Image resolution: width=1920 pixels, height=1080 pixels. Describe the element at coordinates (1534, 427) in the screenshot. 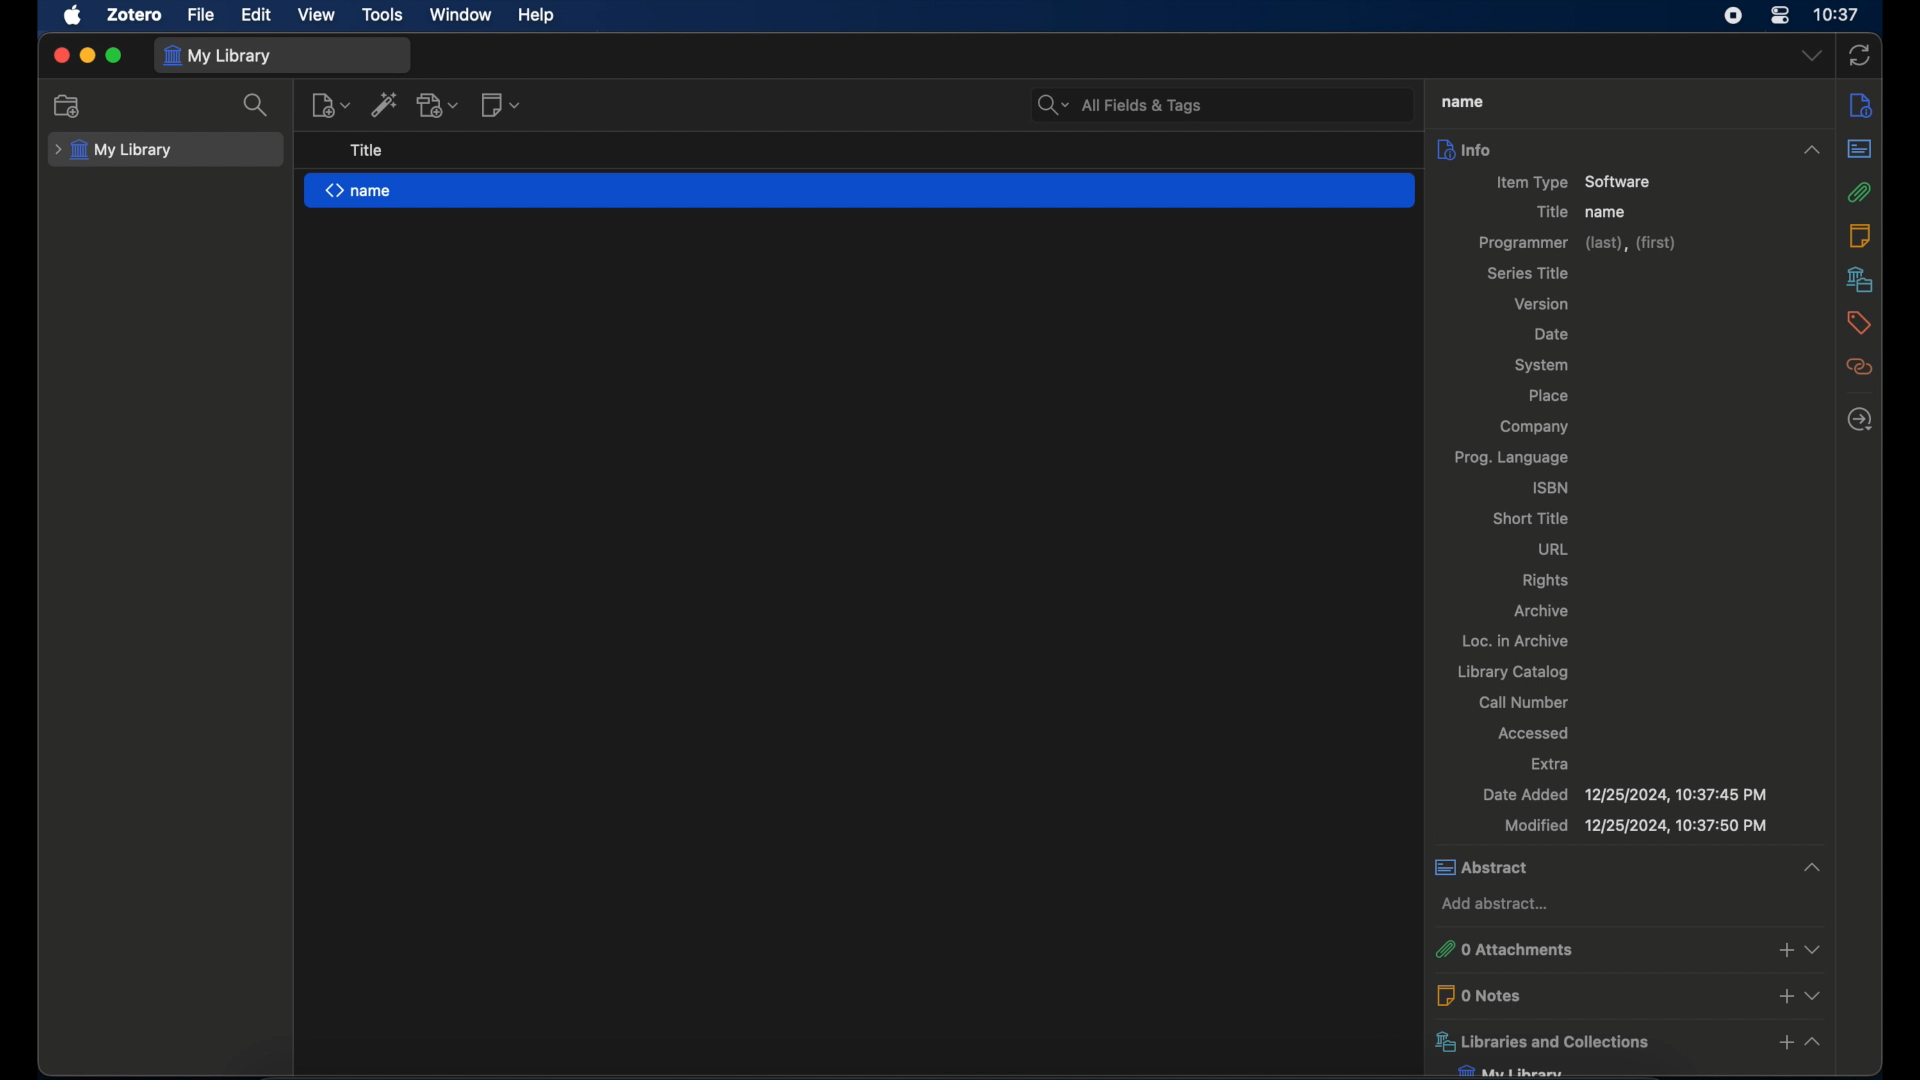

I see `company` at that location.